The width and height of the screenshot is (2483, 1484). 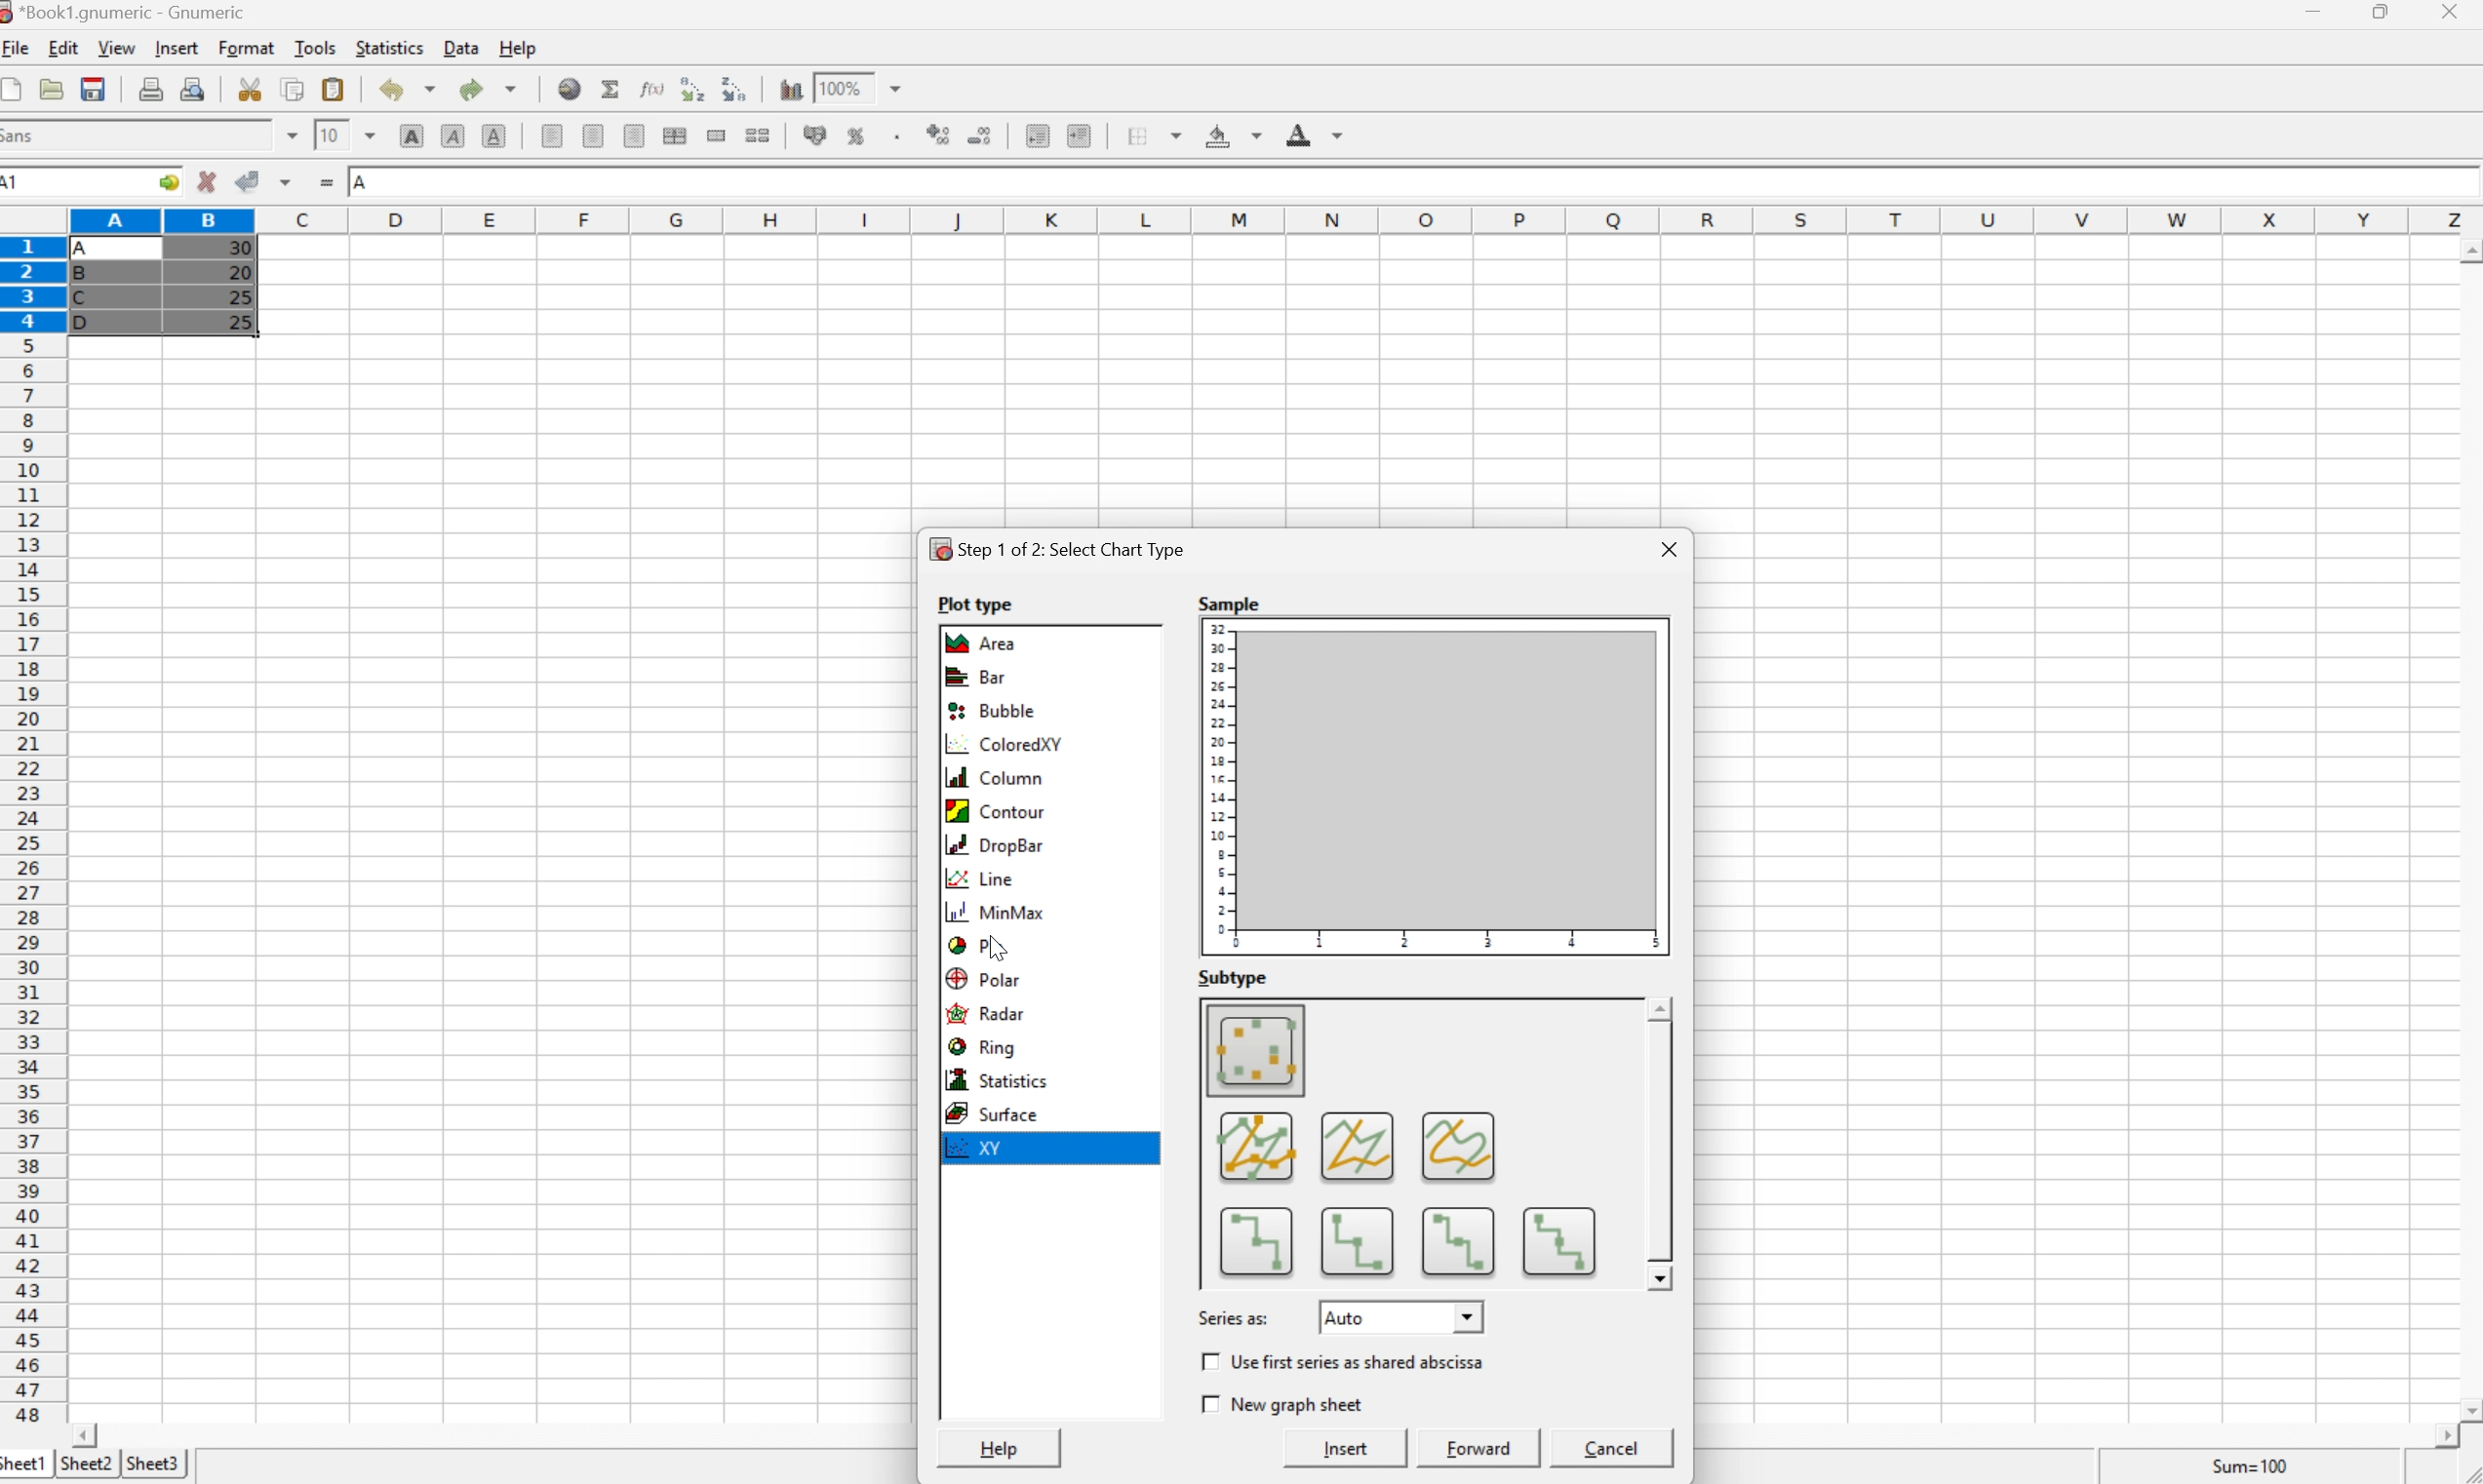 What do you see at coordinates (255, 89) in the screenshot?
I see `Cut the selection` at bounding box center [255, 89].